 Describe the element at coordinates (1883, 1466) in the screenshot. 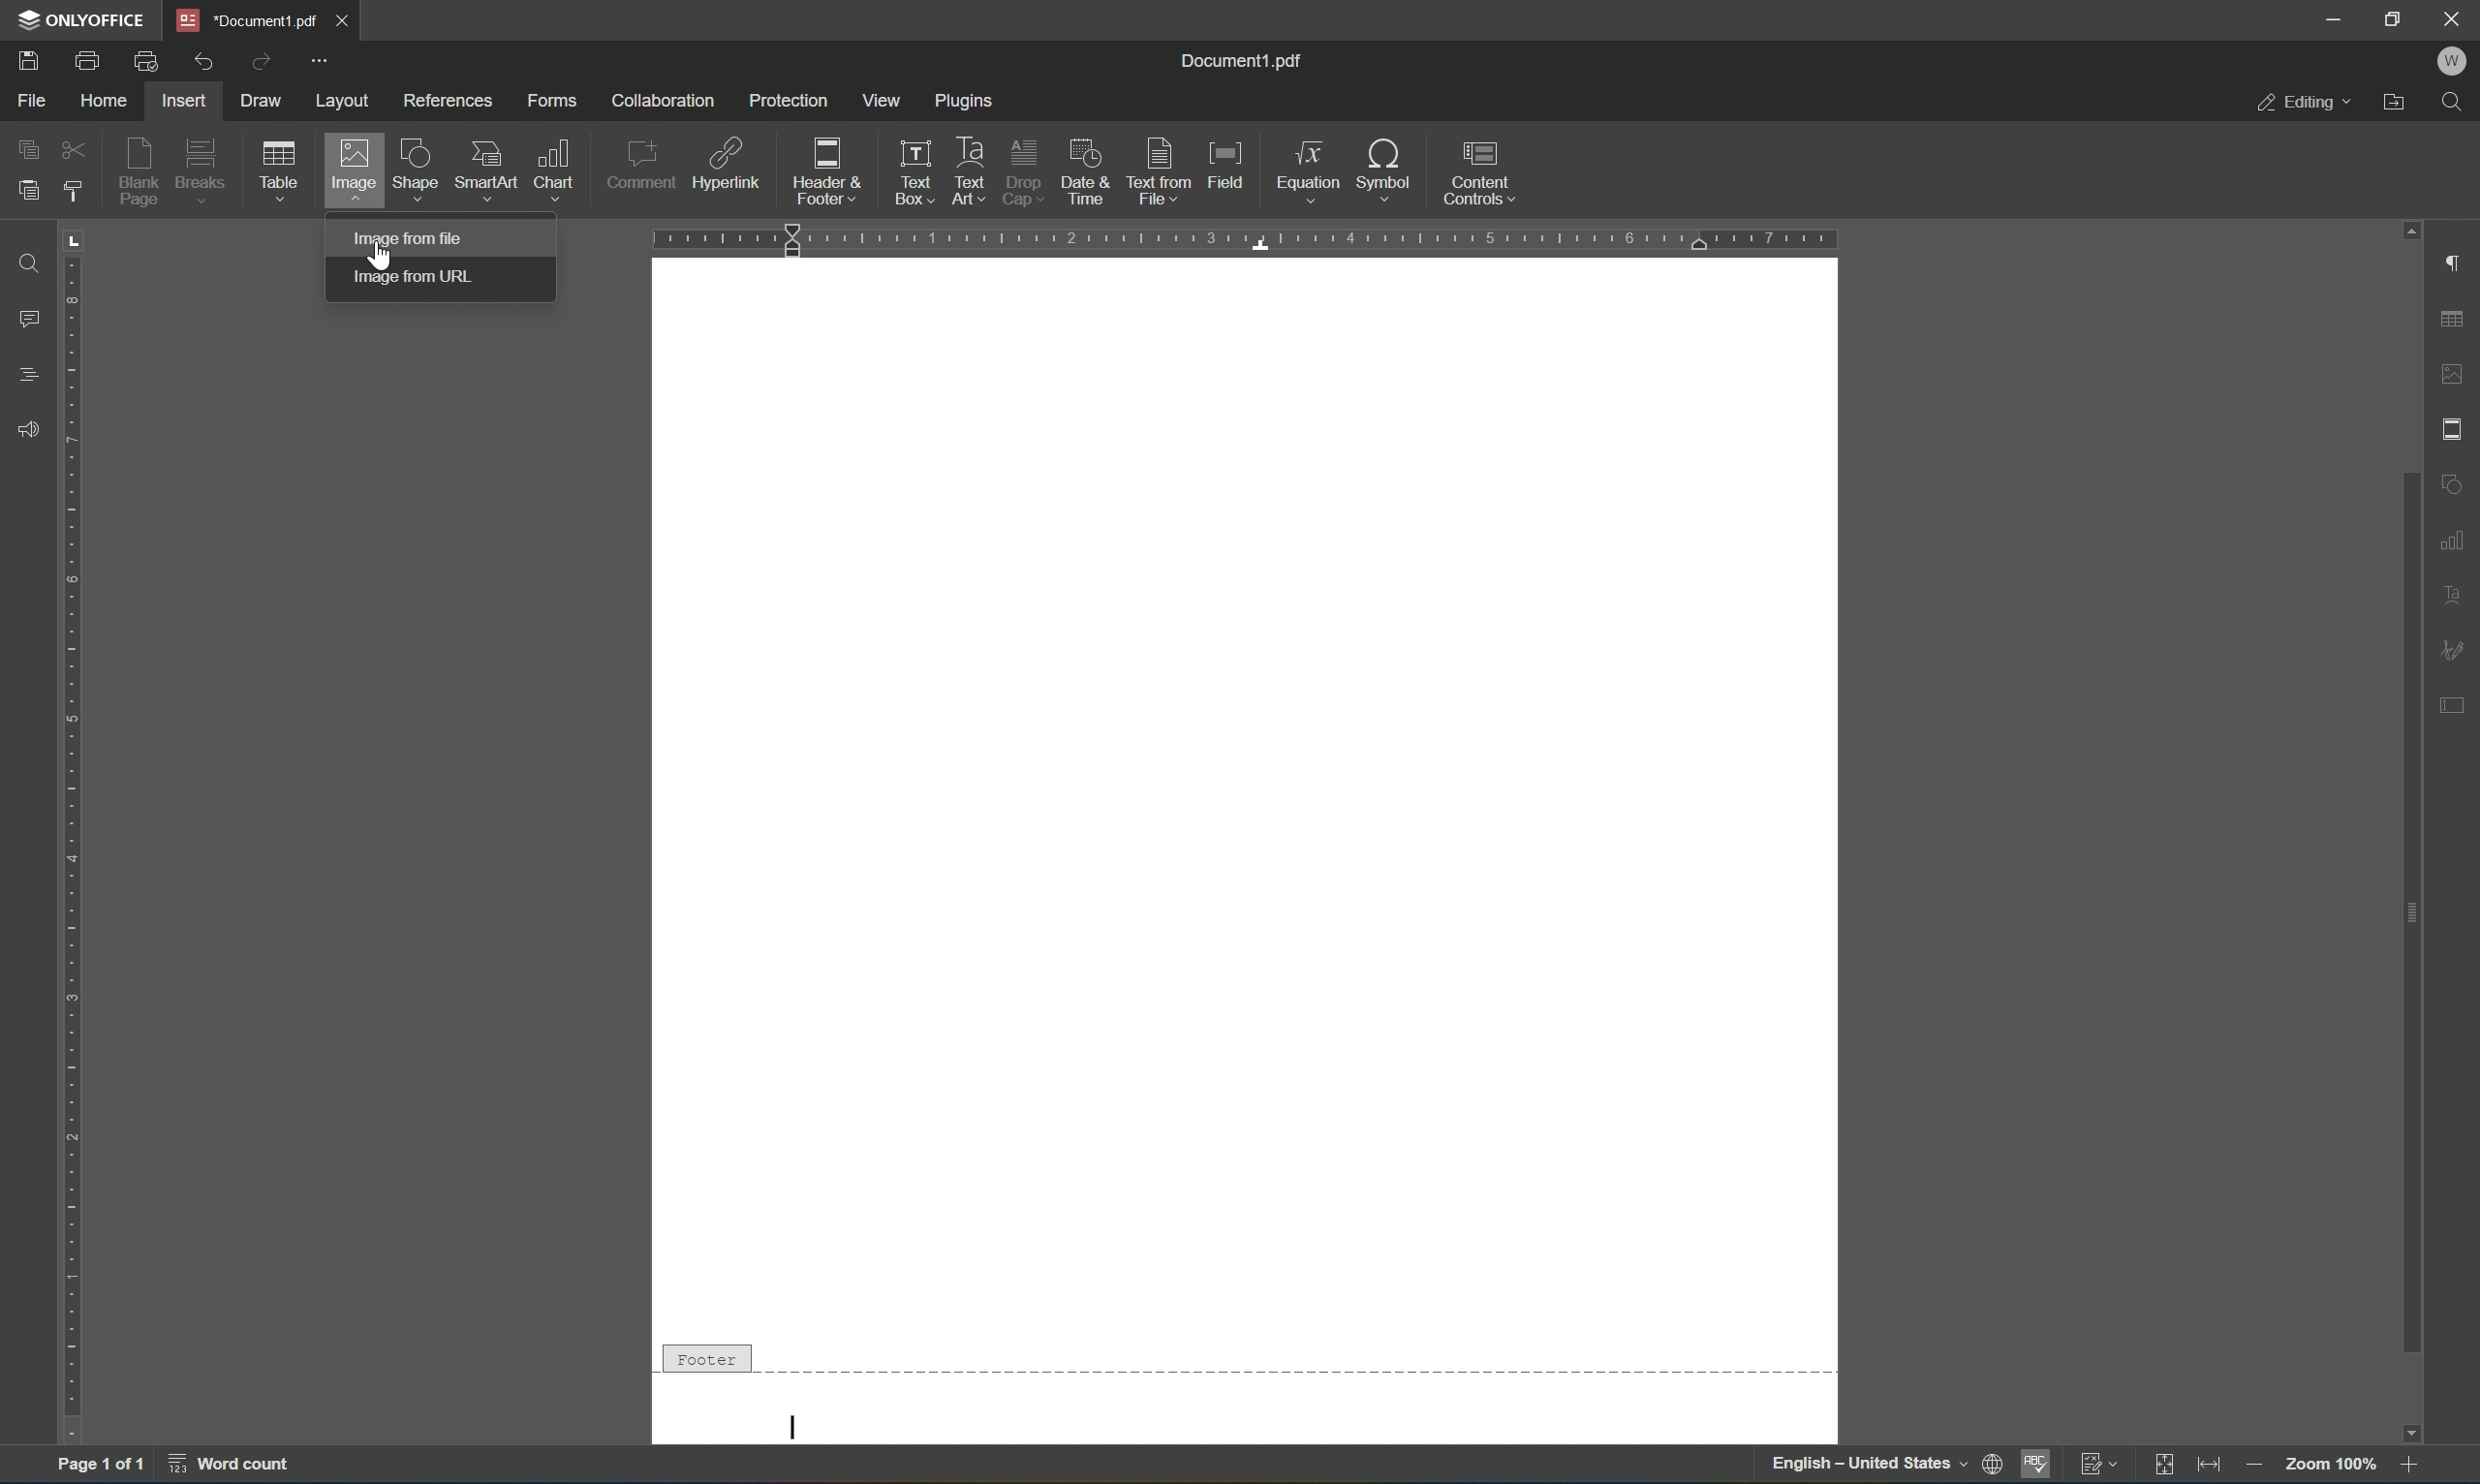

I see `English-United States` at that location.